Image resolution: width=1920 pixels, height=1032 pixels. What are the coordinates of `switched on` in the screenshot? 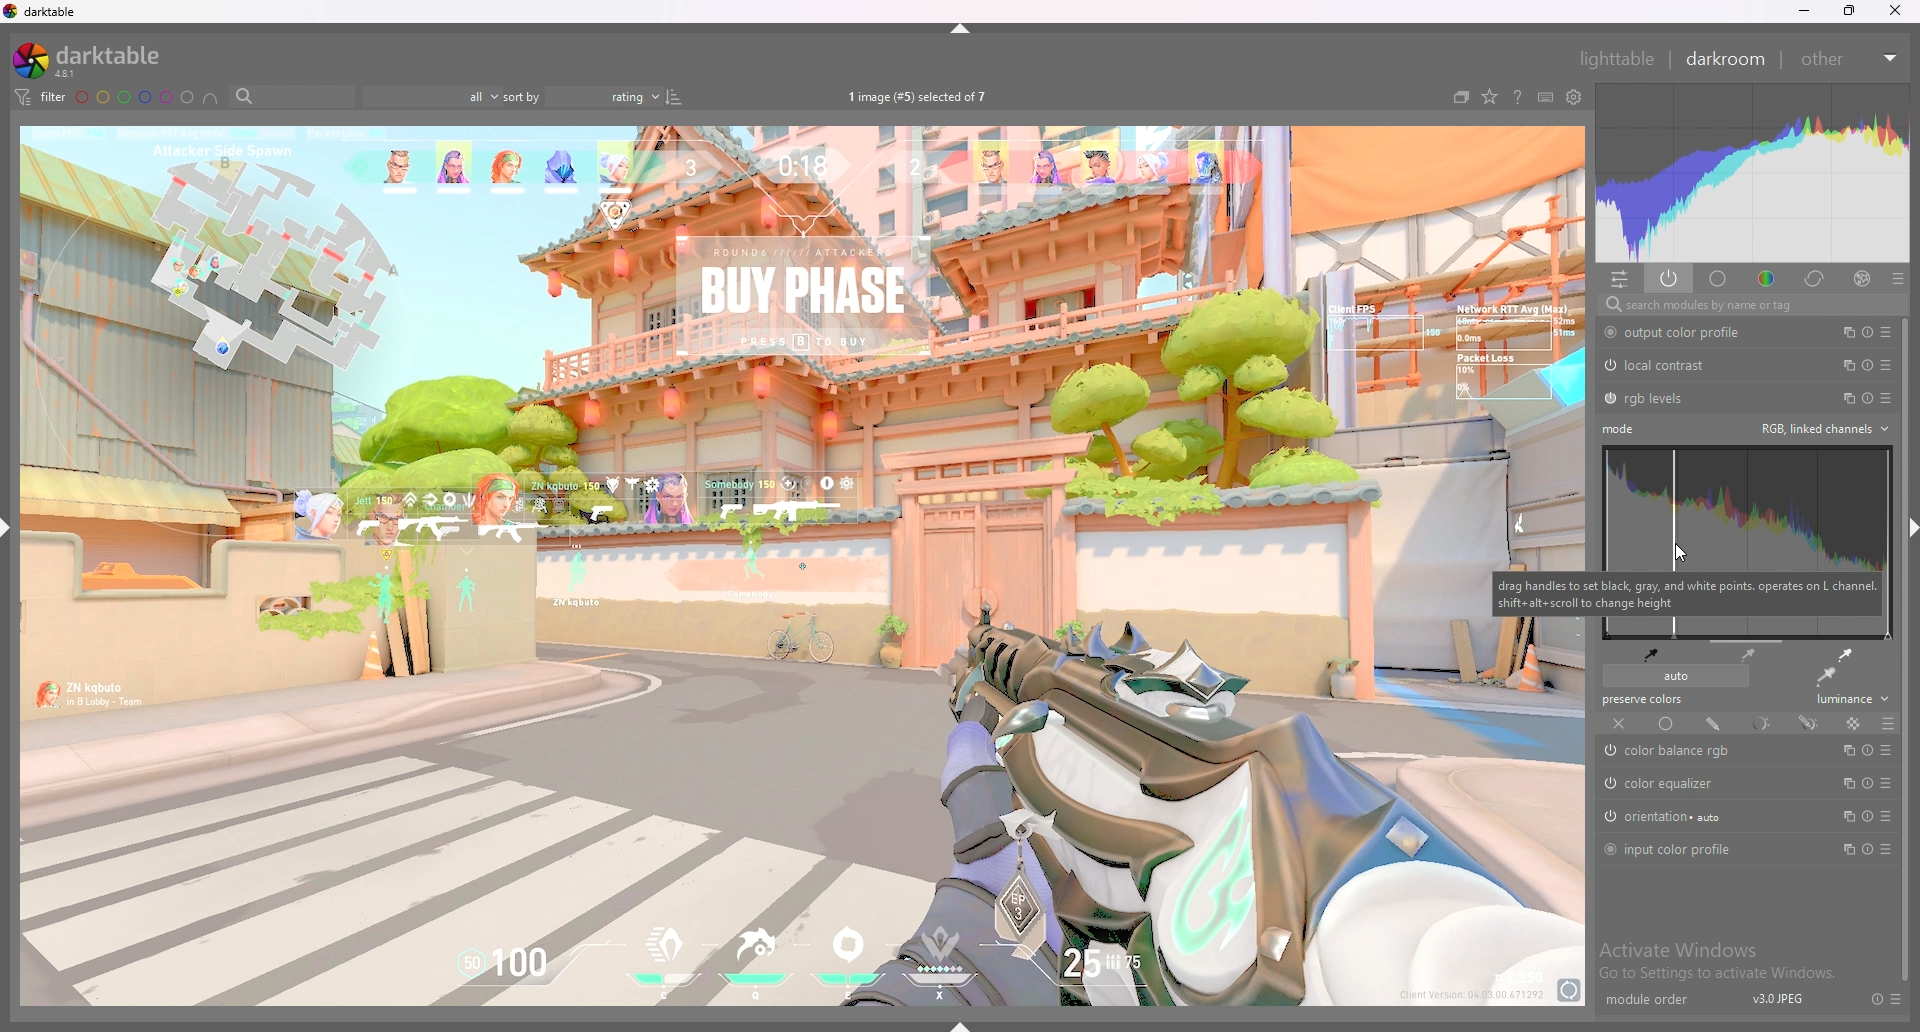 It's located at (1608, 366).